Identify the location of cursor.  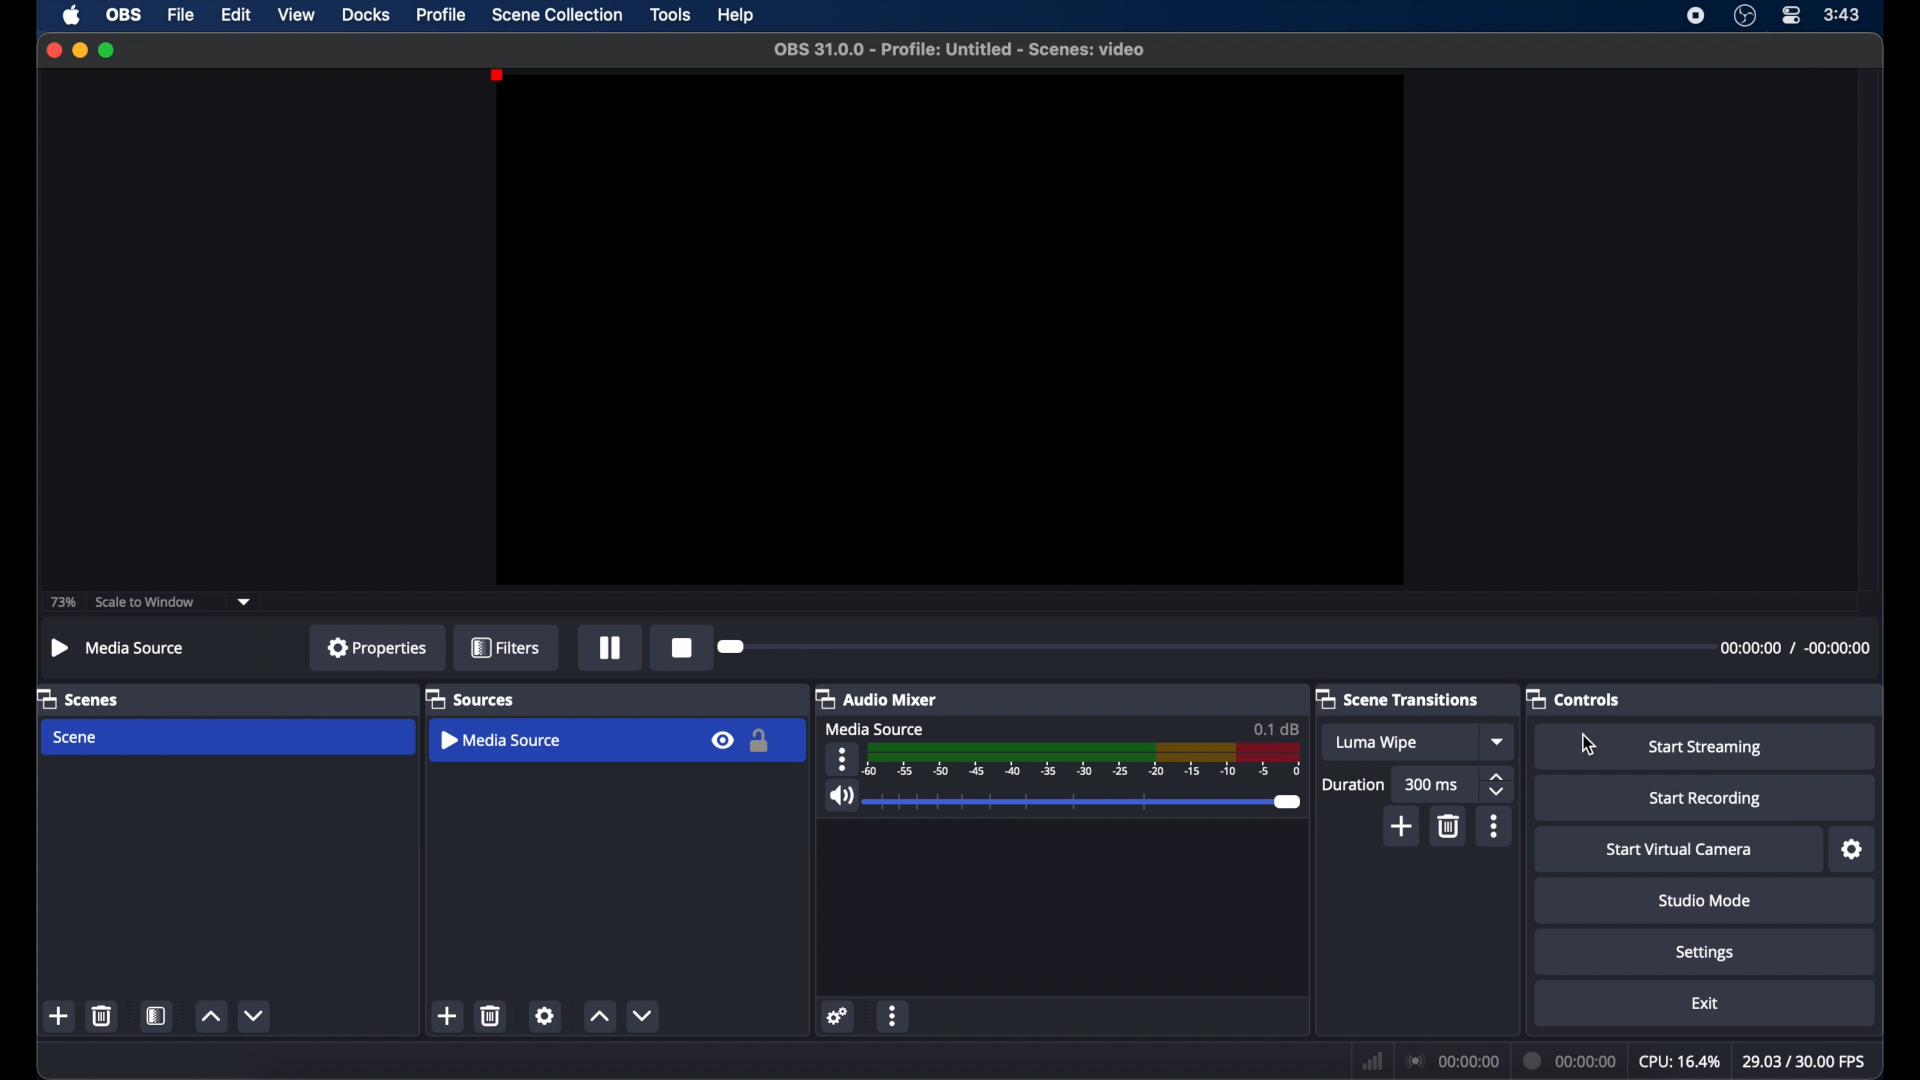
(1589, 745).